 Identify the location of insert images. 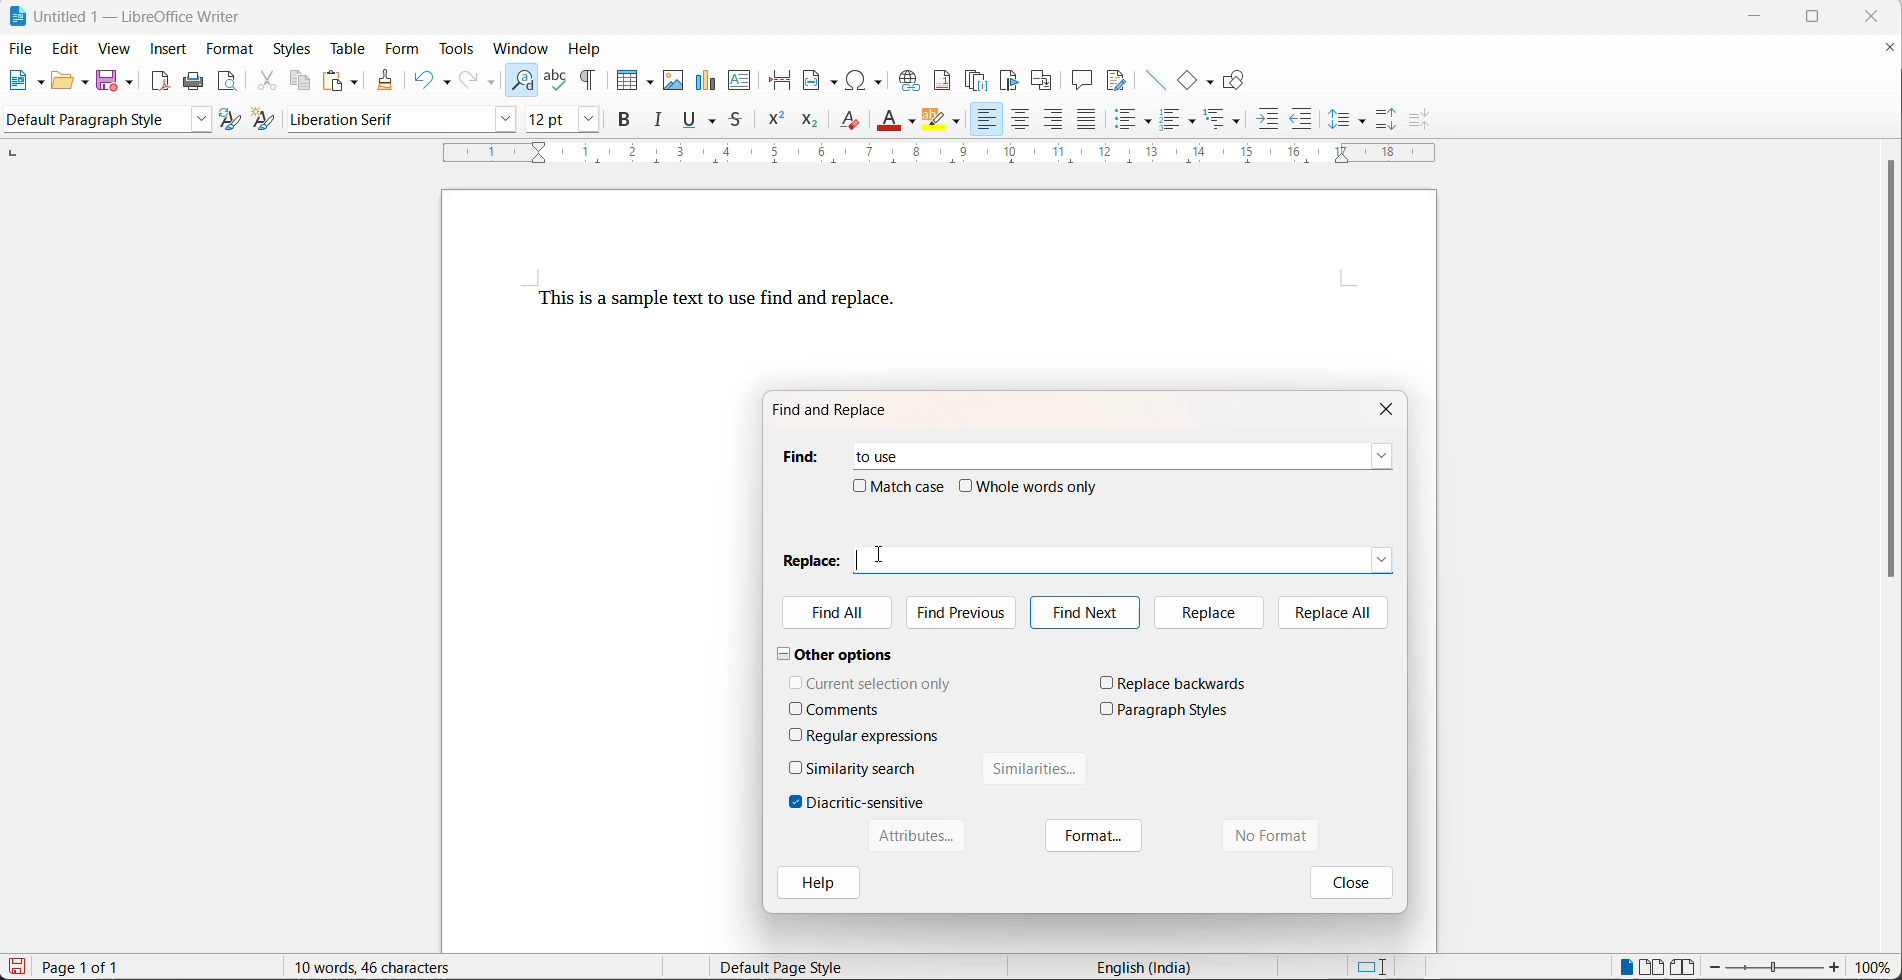
(675, 73).